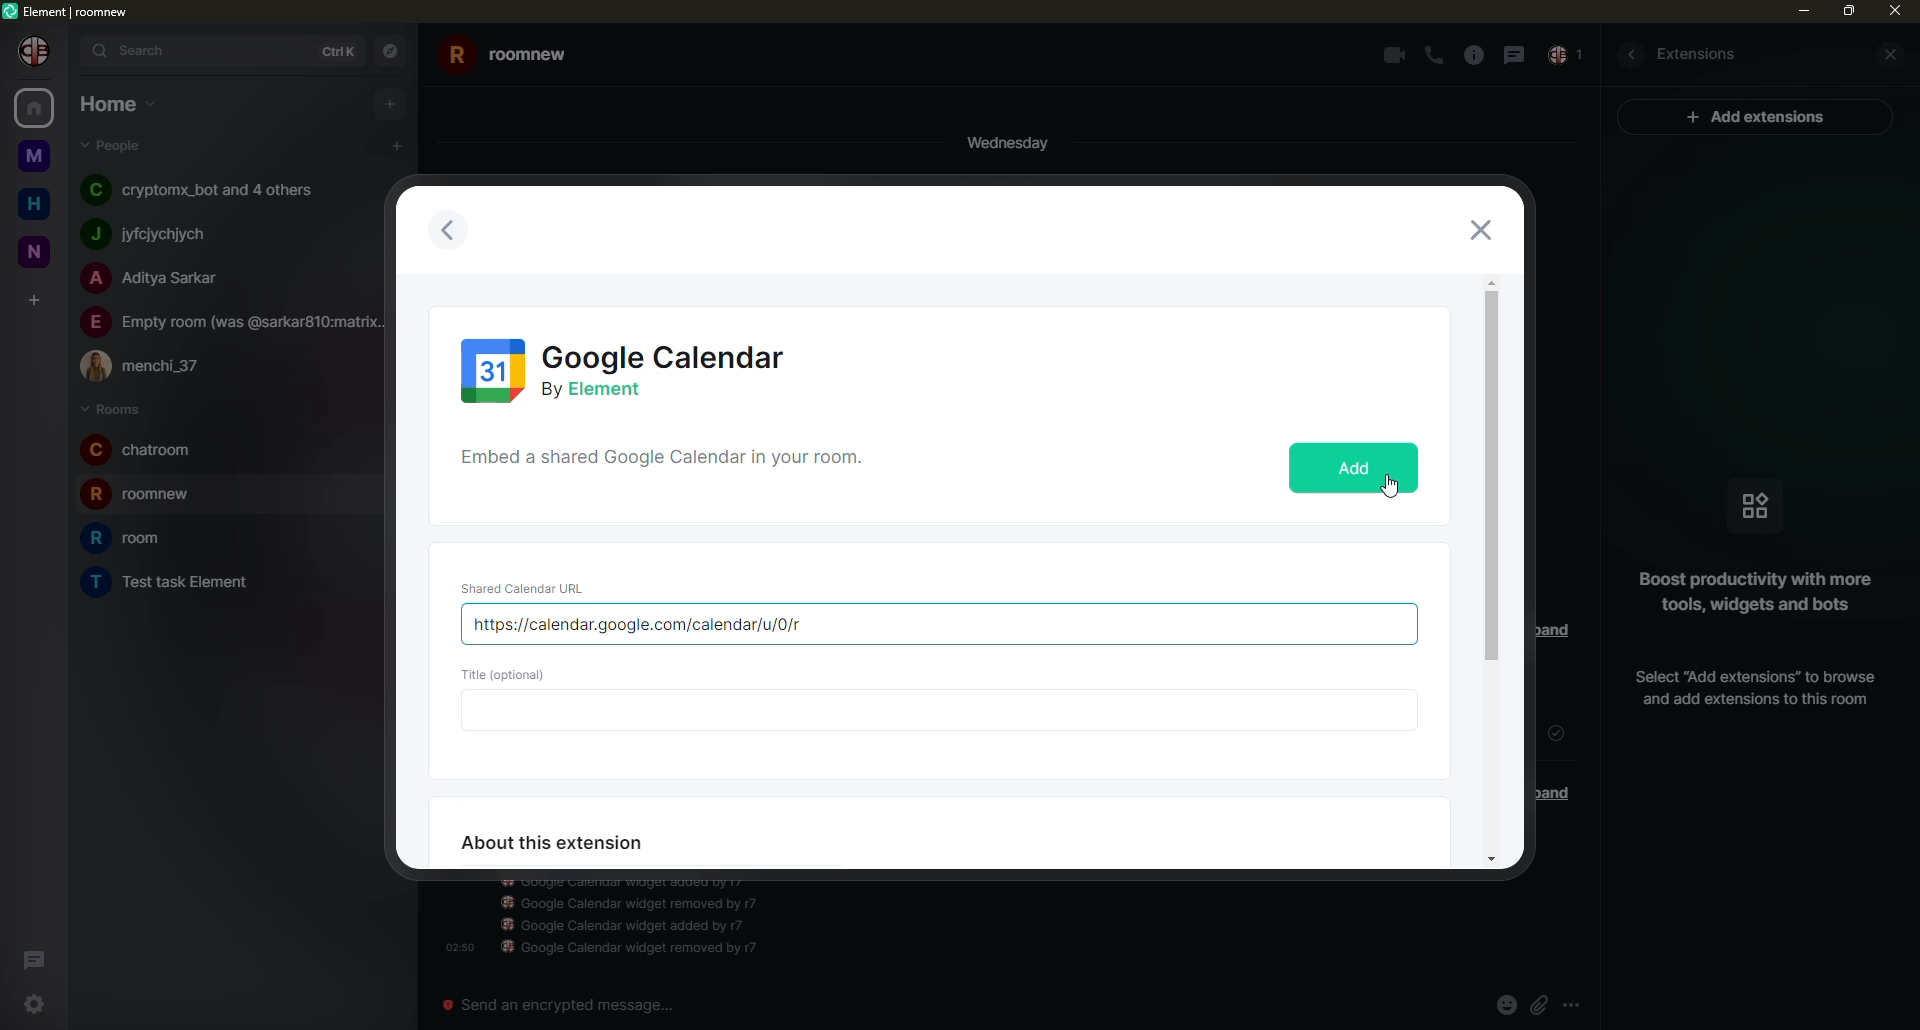 The image size is (1920, 1030). What do you see at coordinates (114, 145) in the screenshot?
I see `people` at bounding box center [114, 145].